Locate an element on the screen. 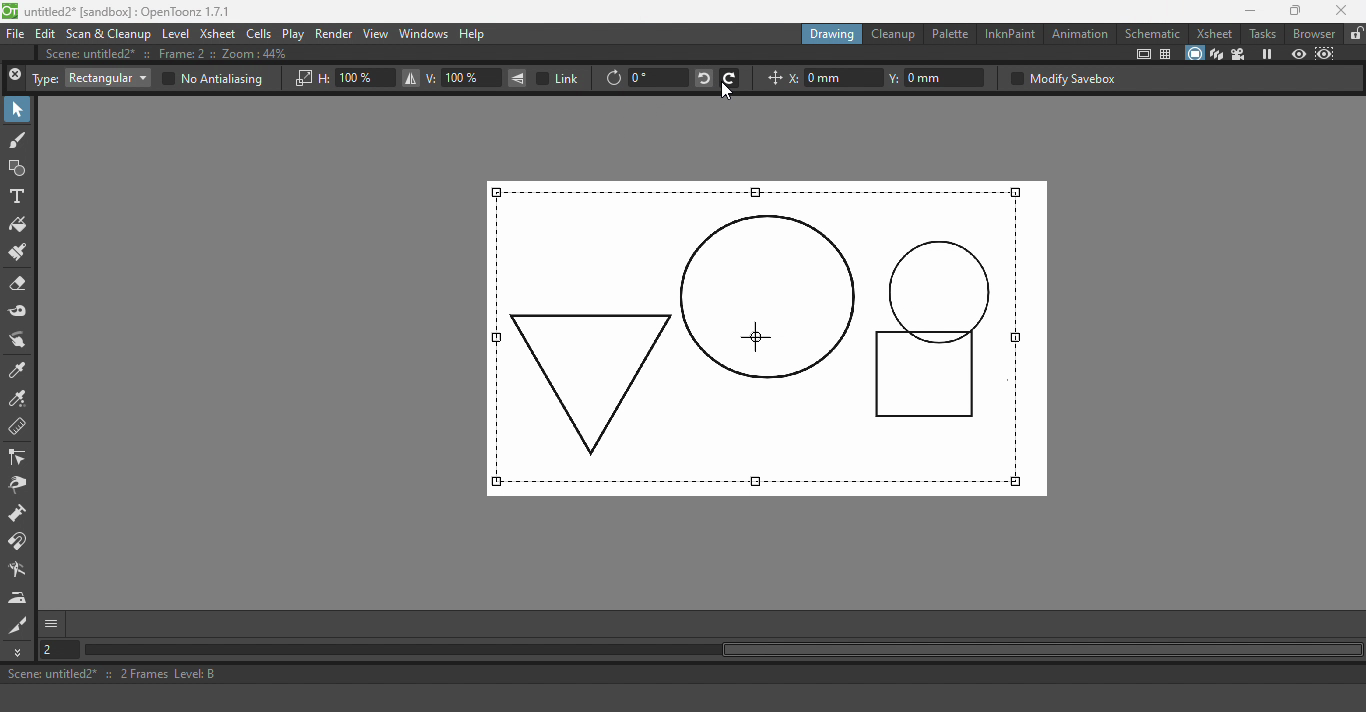 The height and width of the screenshot is (712, 1366). Flip selection horizontally is located at coordinates (409, 79).